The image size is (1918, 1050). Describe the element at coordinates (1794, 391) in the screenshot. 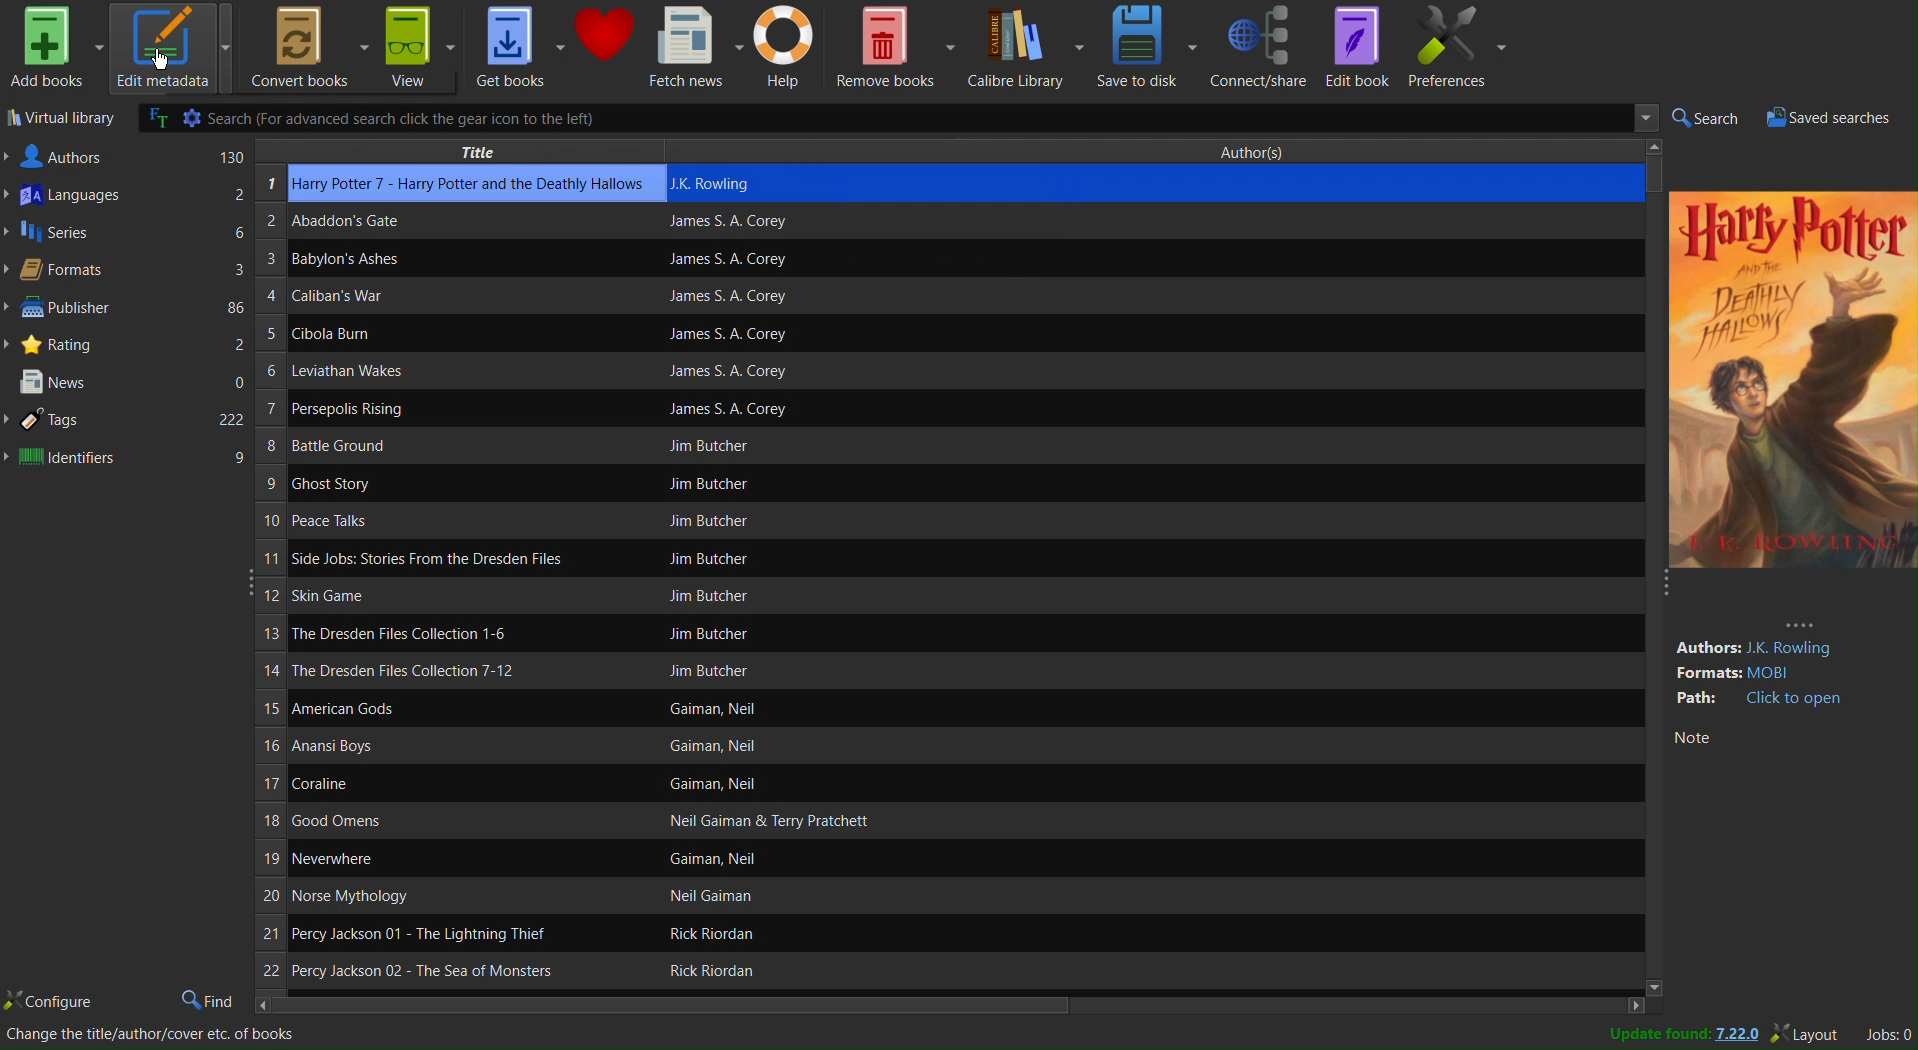

I see `Book preview` at that location.